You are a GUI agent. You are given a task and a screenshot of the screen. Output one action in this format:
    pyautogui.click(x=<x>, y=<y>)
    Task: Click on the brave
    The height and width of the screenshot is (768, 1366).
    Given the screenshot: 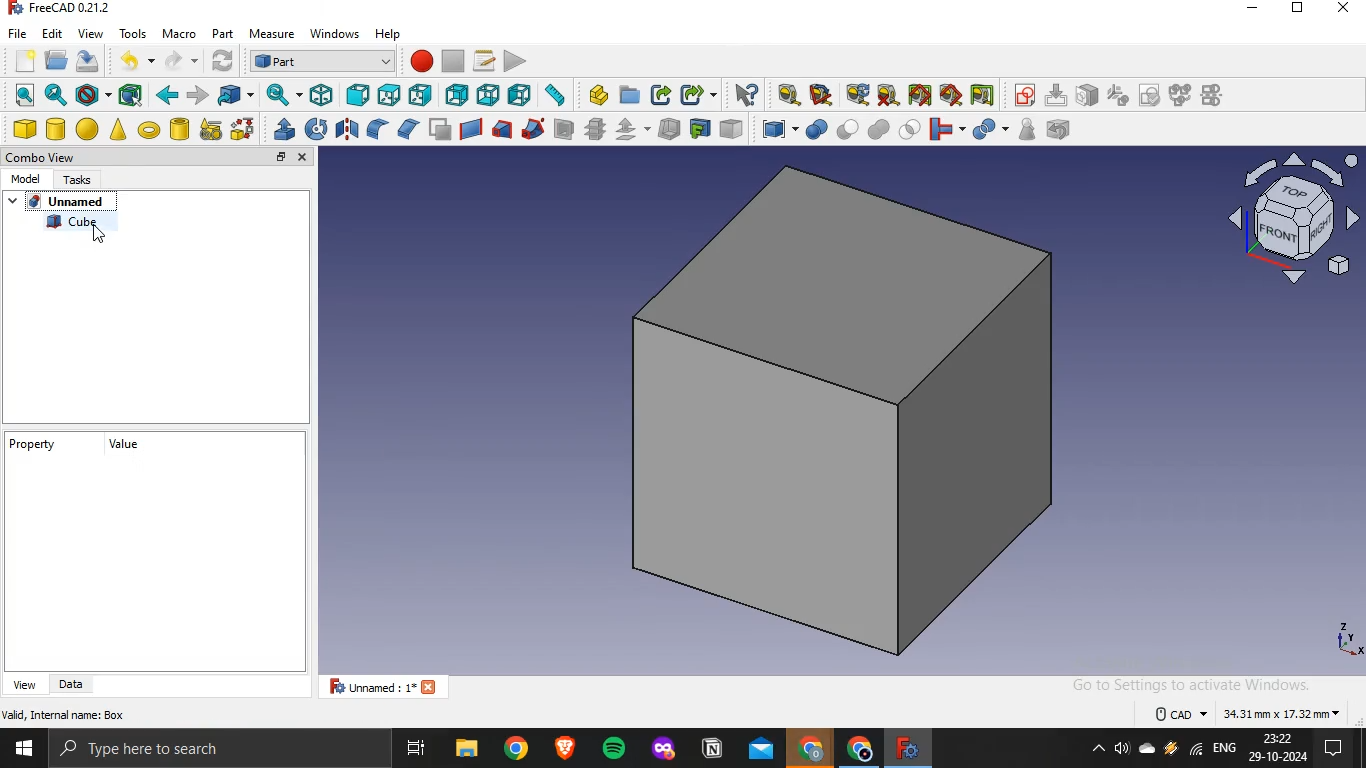 What is the action you would take?
    pyautogui.click(x=565, y=747)
    